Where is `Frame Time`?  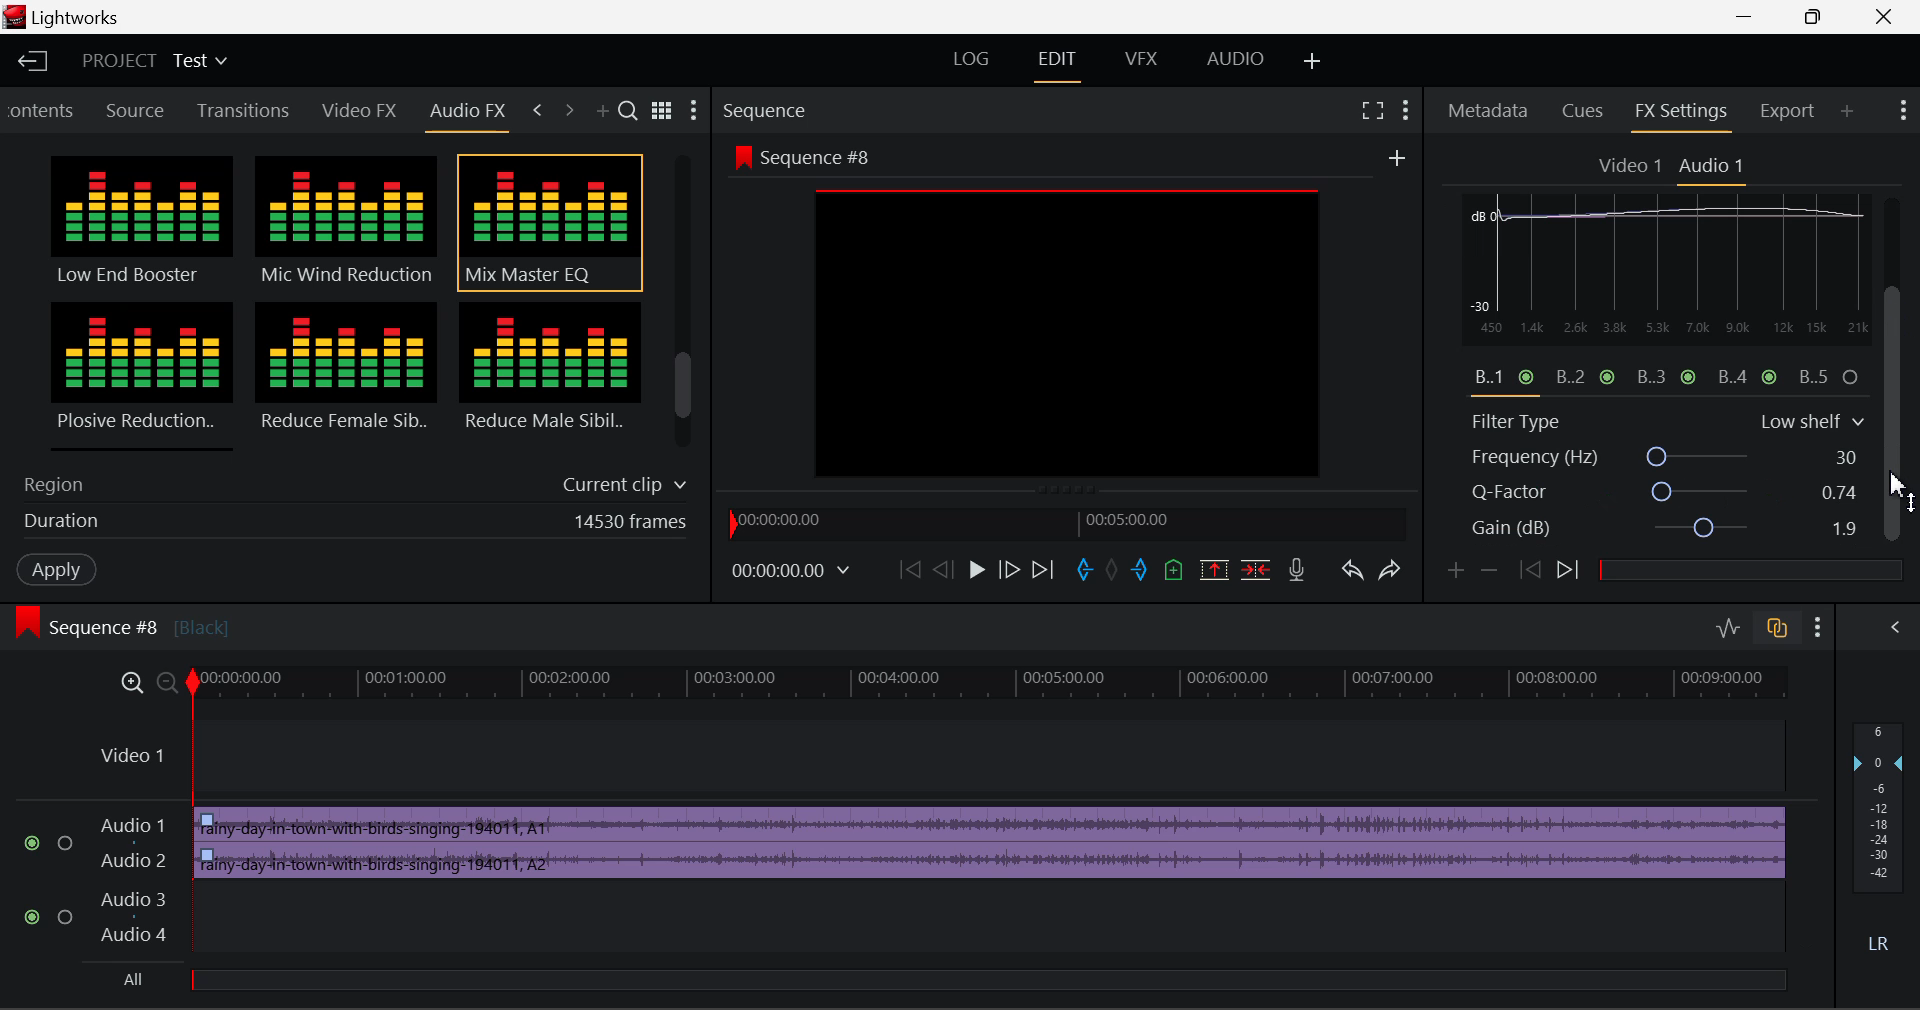
Frame Time is located at coordinates (788, 570).